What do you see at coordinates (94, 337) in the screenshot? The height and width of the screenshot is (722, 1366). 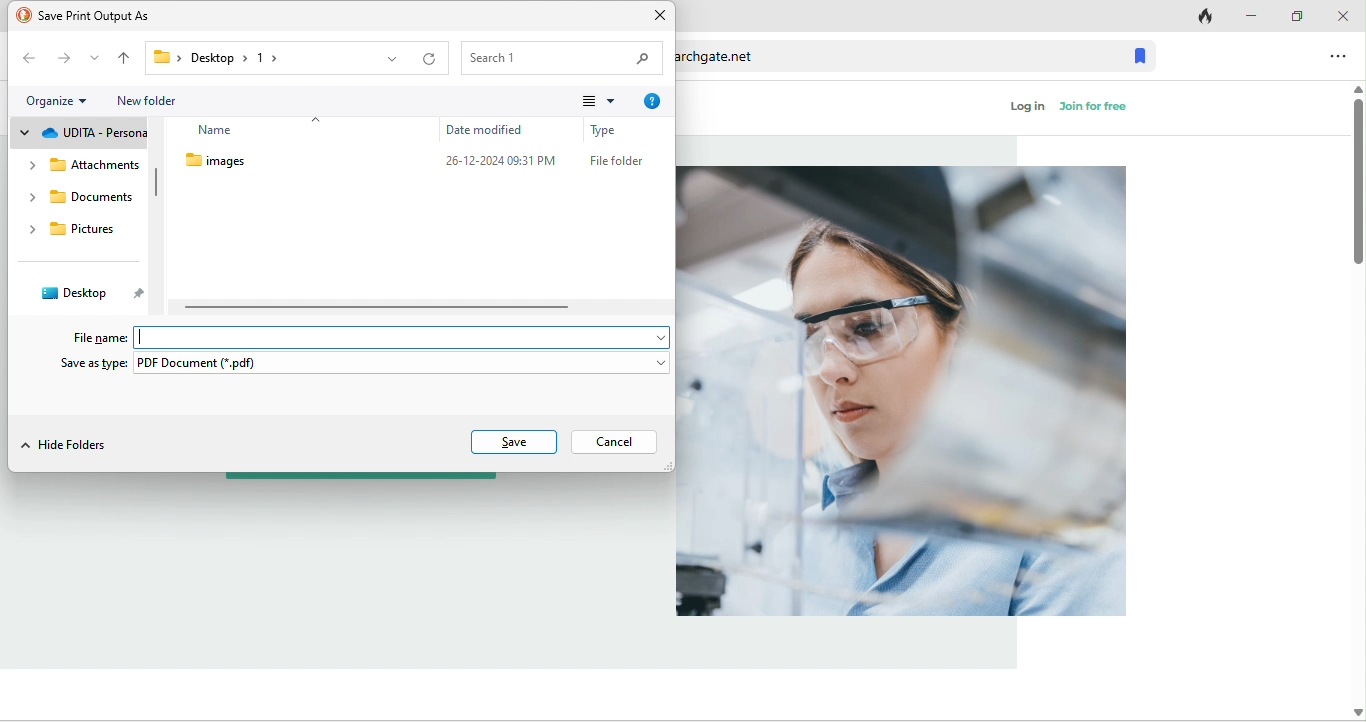 I see `file name` at bounding box center [94, 337].